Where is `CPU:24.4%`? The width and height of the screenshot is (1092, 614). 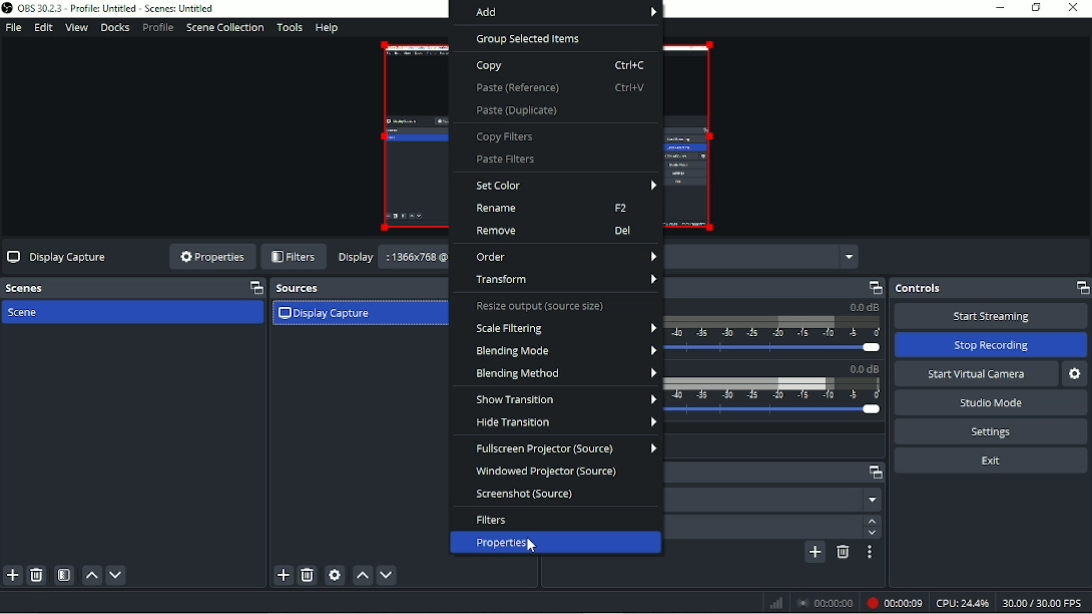
CPU:24.4% is located at coordinates (963, 603).